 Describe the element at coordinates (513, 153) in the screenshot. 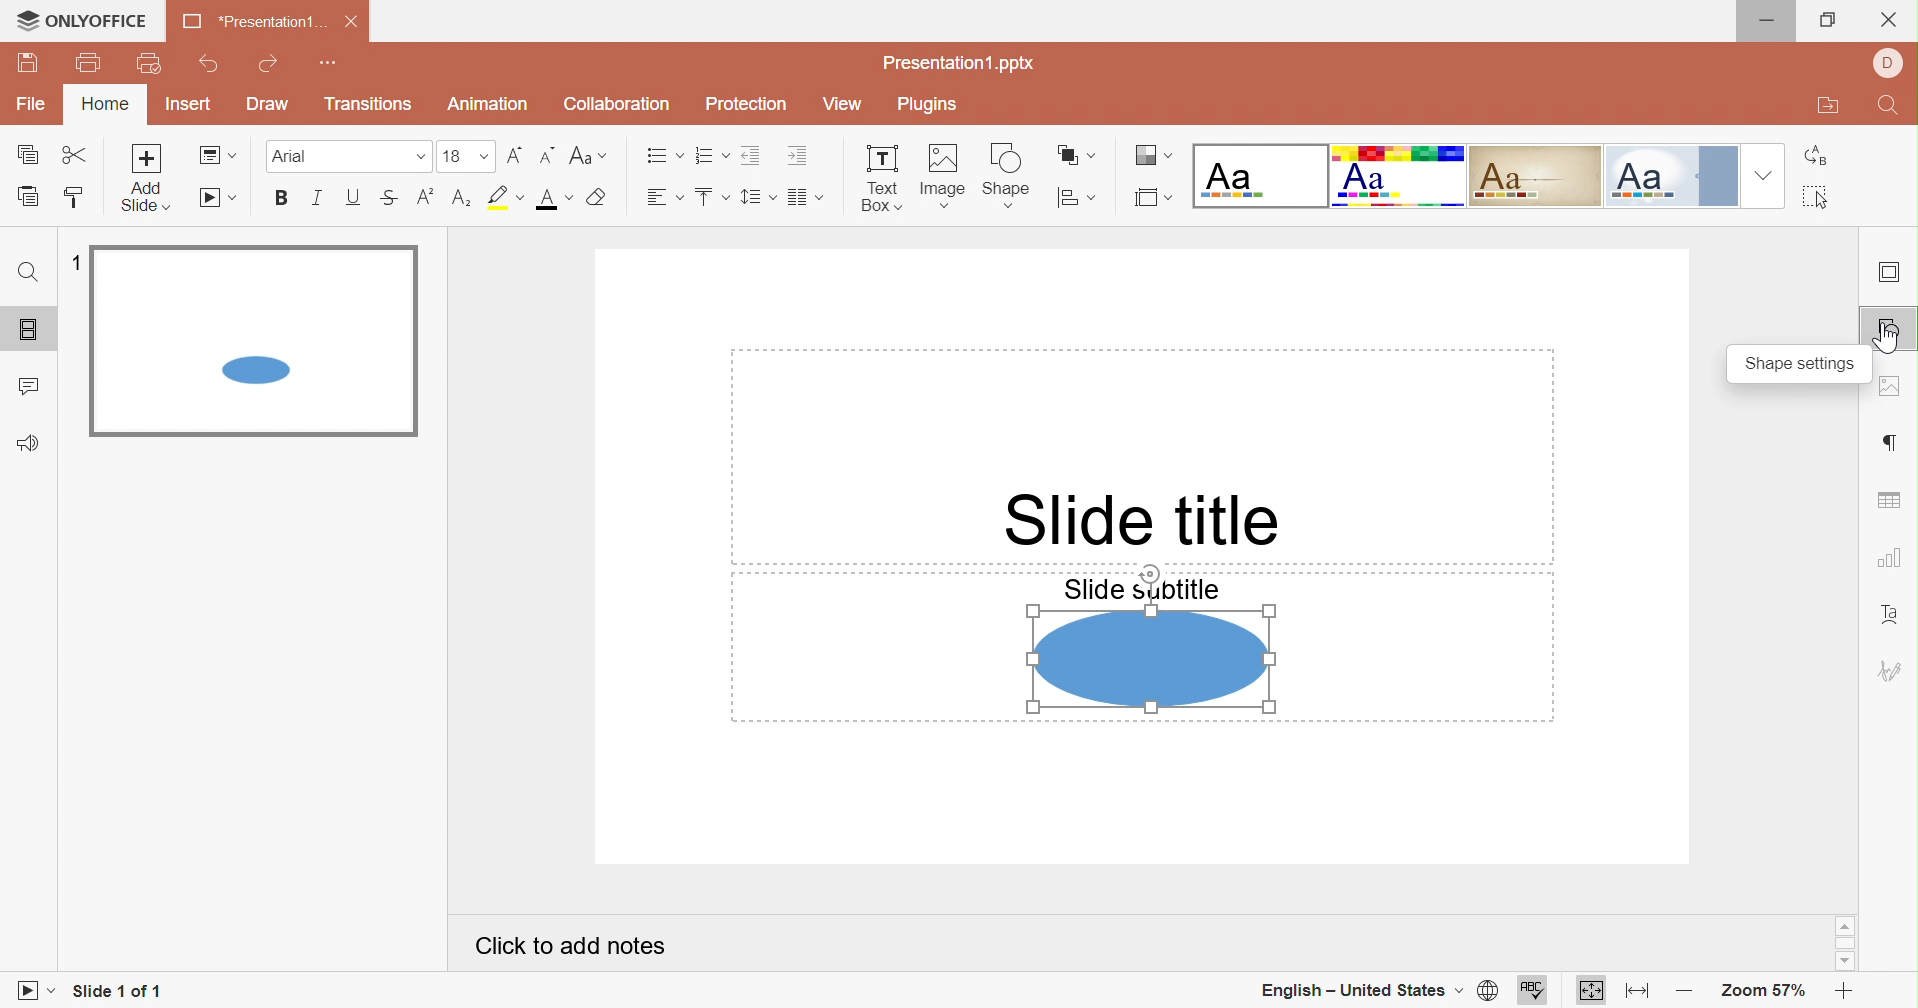

I see `Increment font size` at that location.